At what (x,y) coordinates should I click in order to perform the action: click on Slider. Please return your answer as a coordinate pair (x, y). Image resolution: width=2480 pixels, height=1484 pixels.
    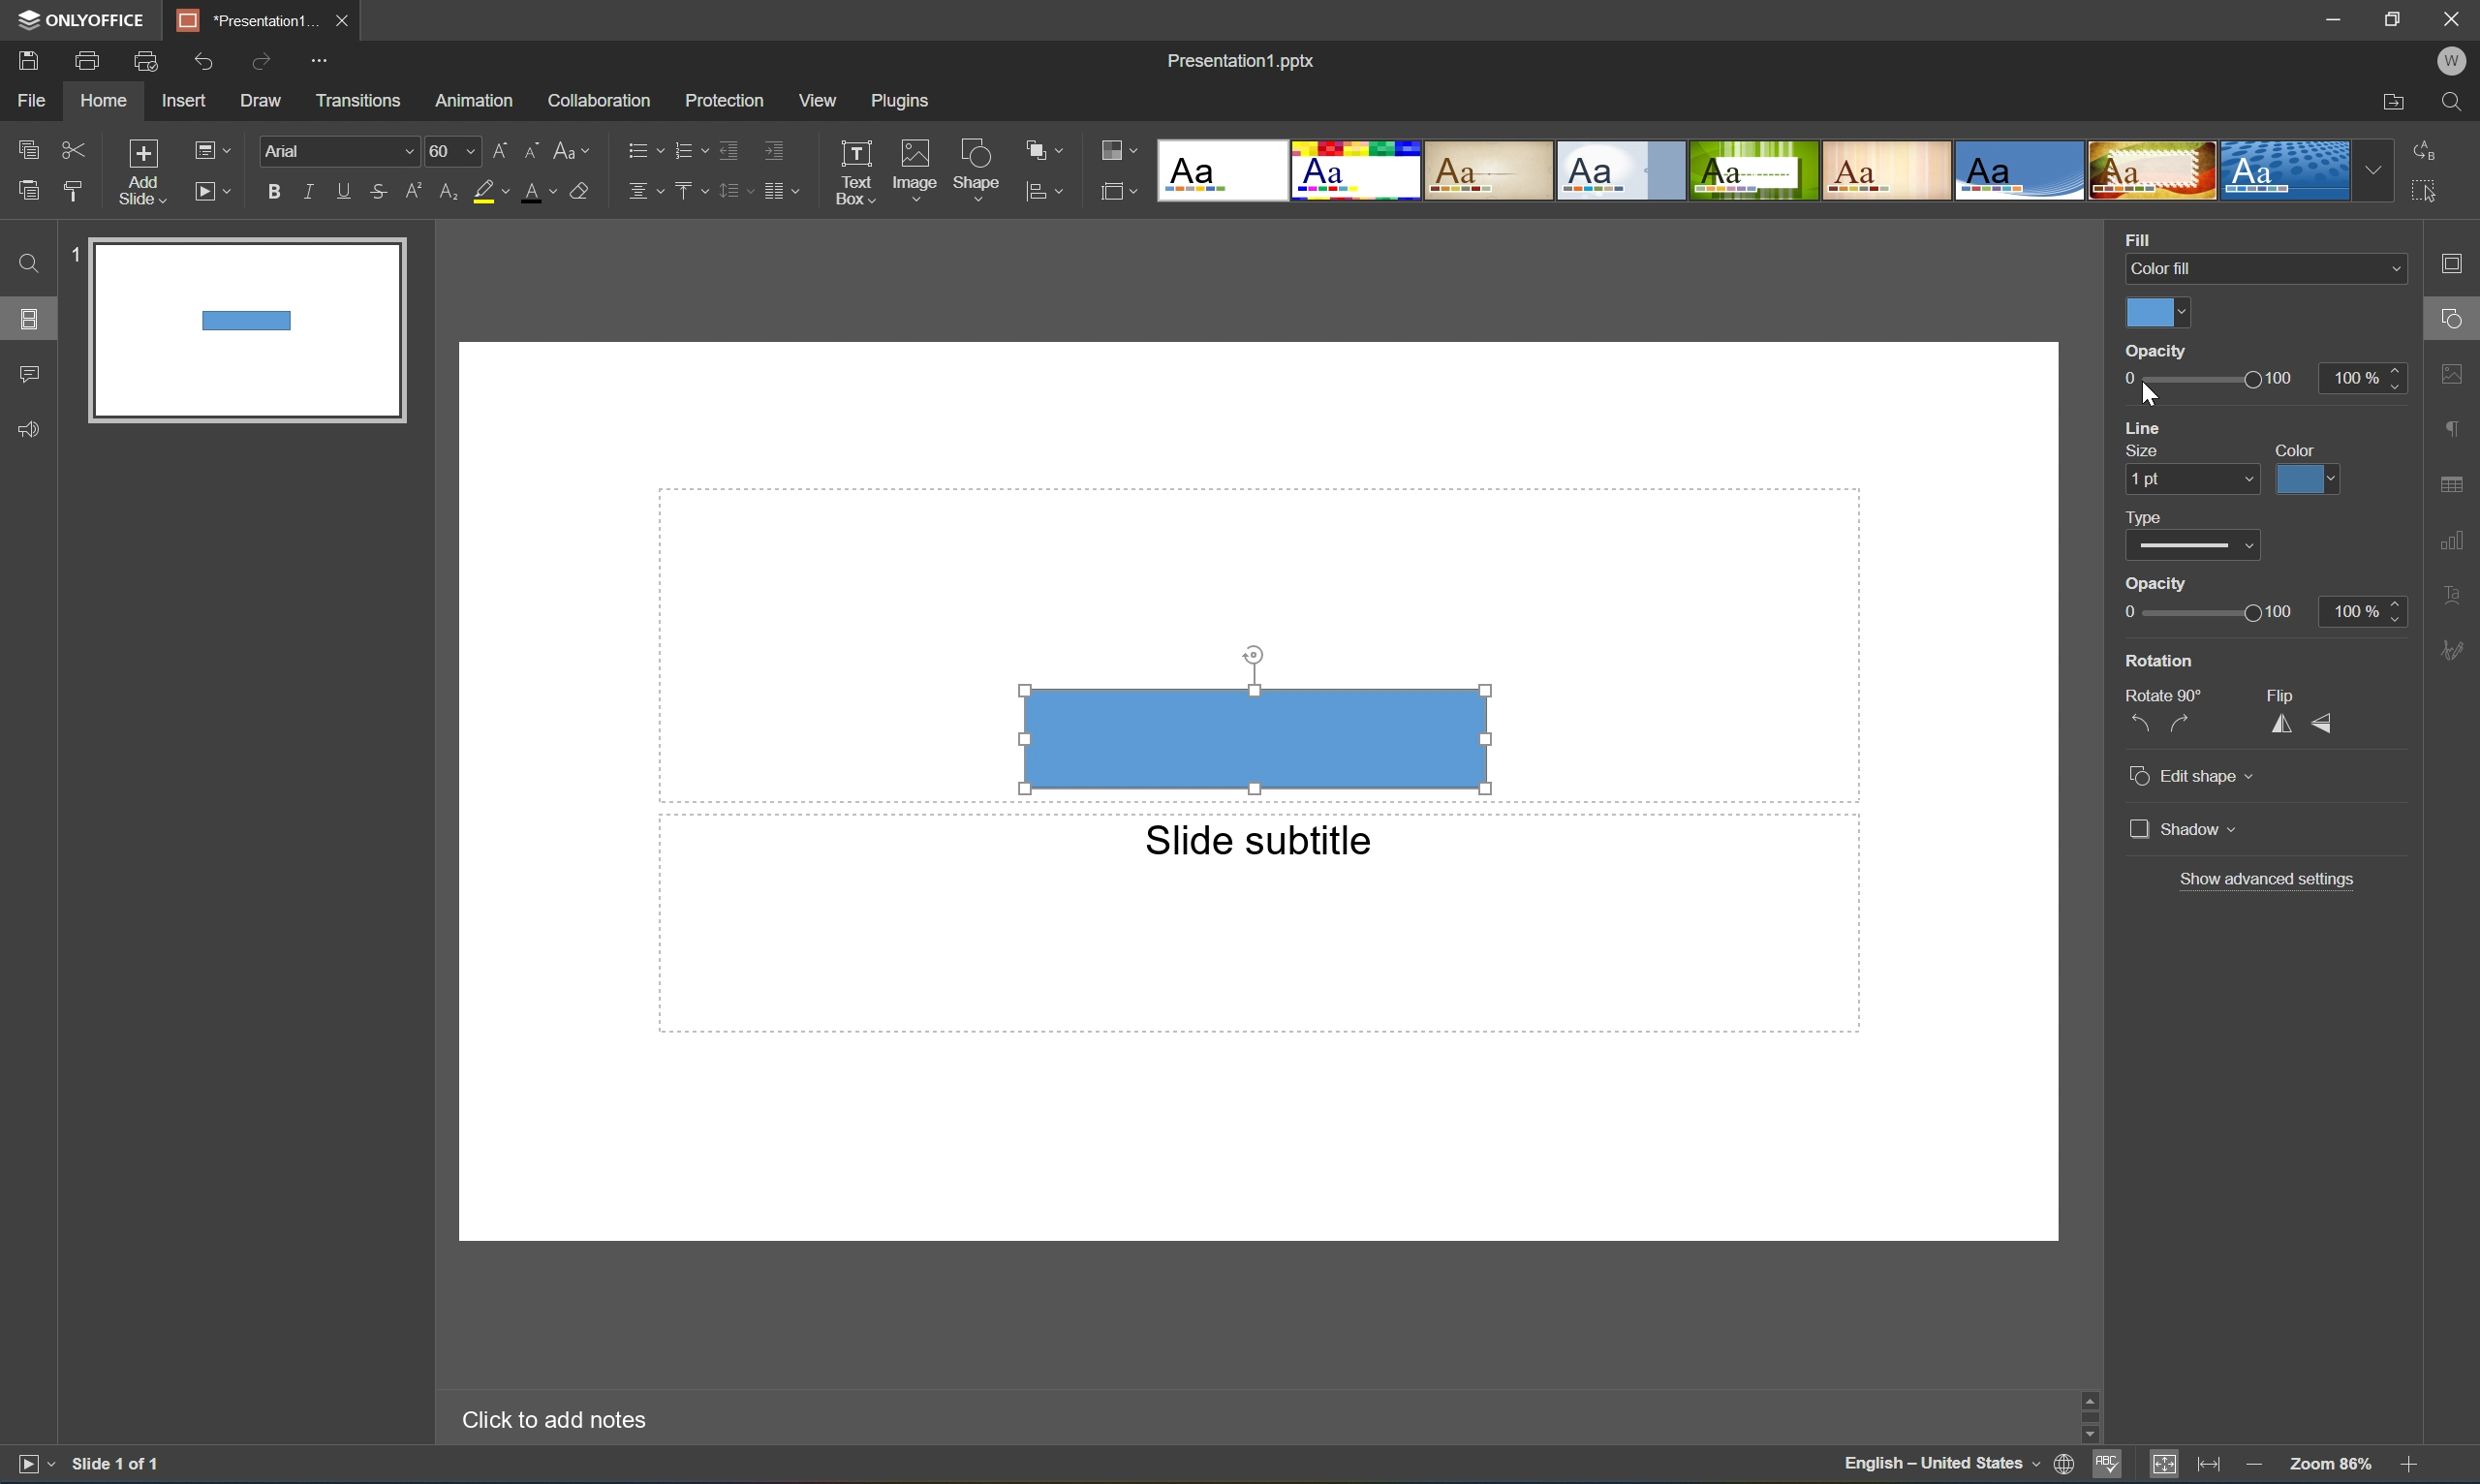
    Looking at the image, I should click on (2087, 1415).